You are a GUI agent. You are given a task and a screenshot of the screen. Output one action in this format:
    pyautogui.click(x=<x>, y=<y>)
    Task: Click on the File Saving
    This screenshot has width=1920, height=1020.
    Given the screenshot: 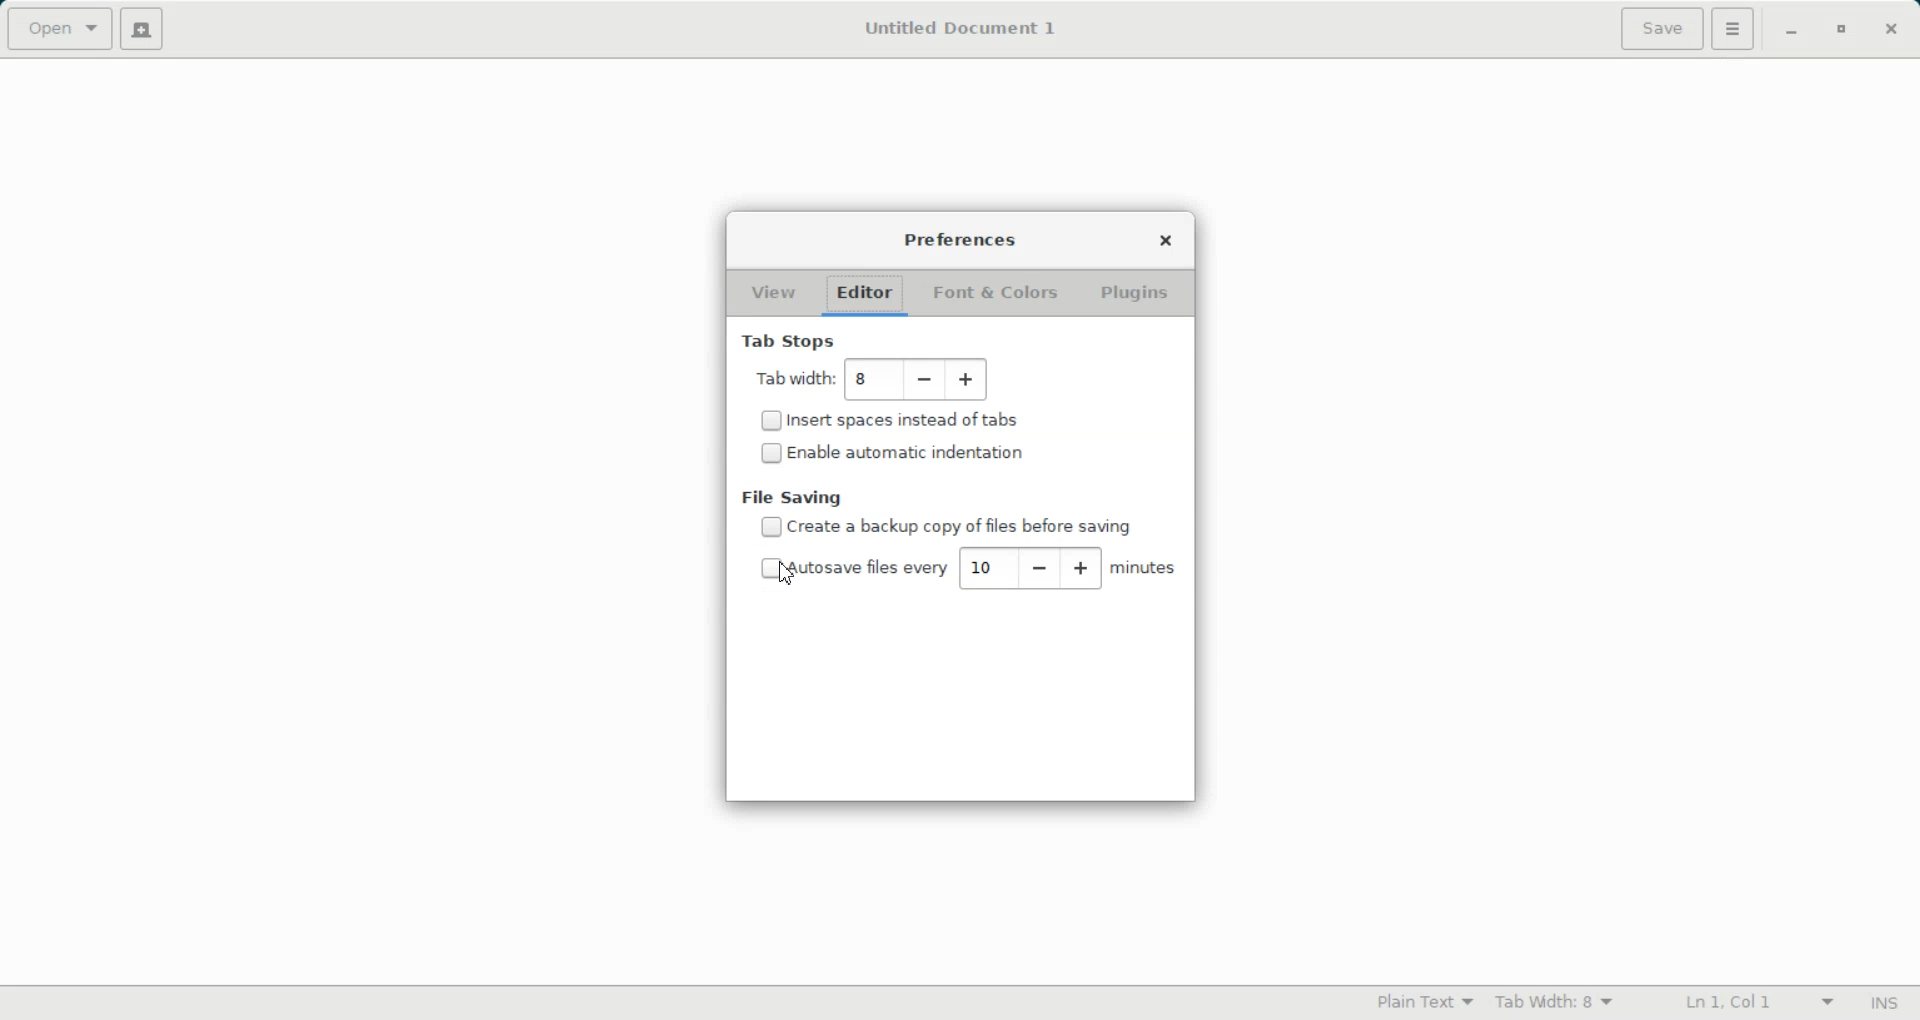 What is the action you would take?
    pyautogui.click(x=795, y=496)
    